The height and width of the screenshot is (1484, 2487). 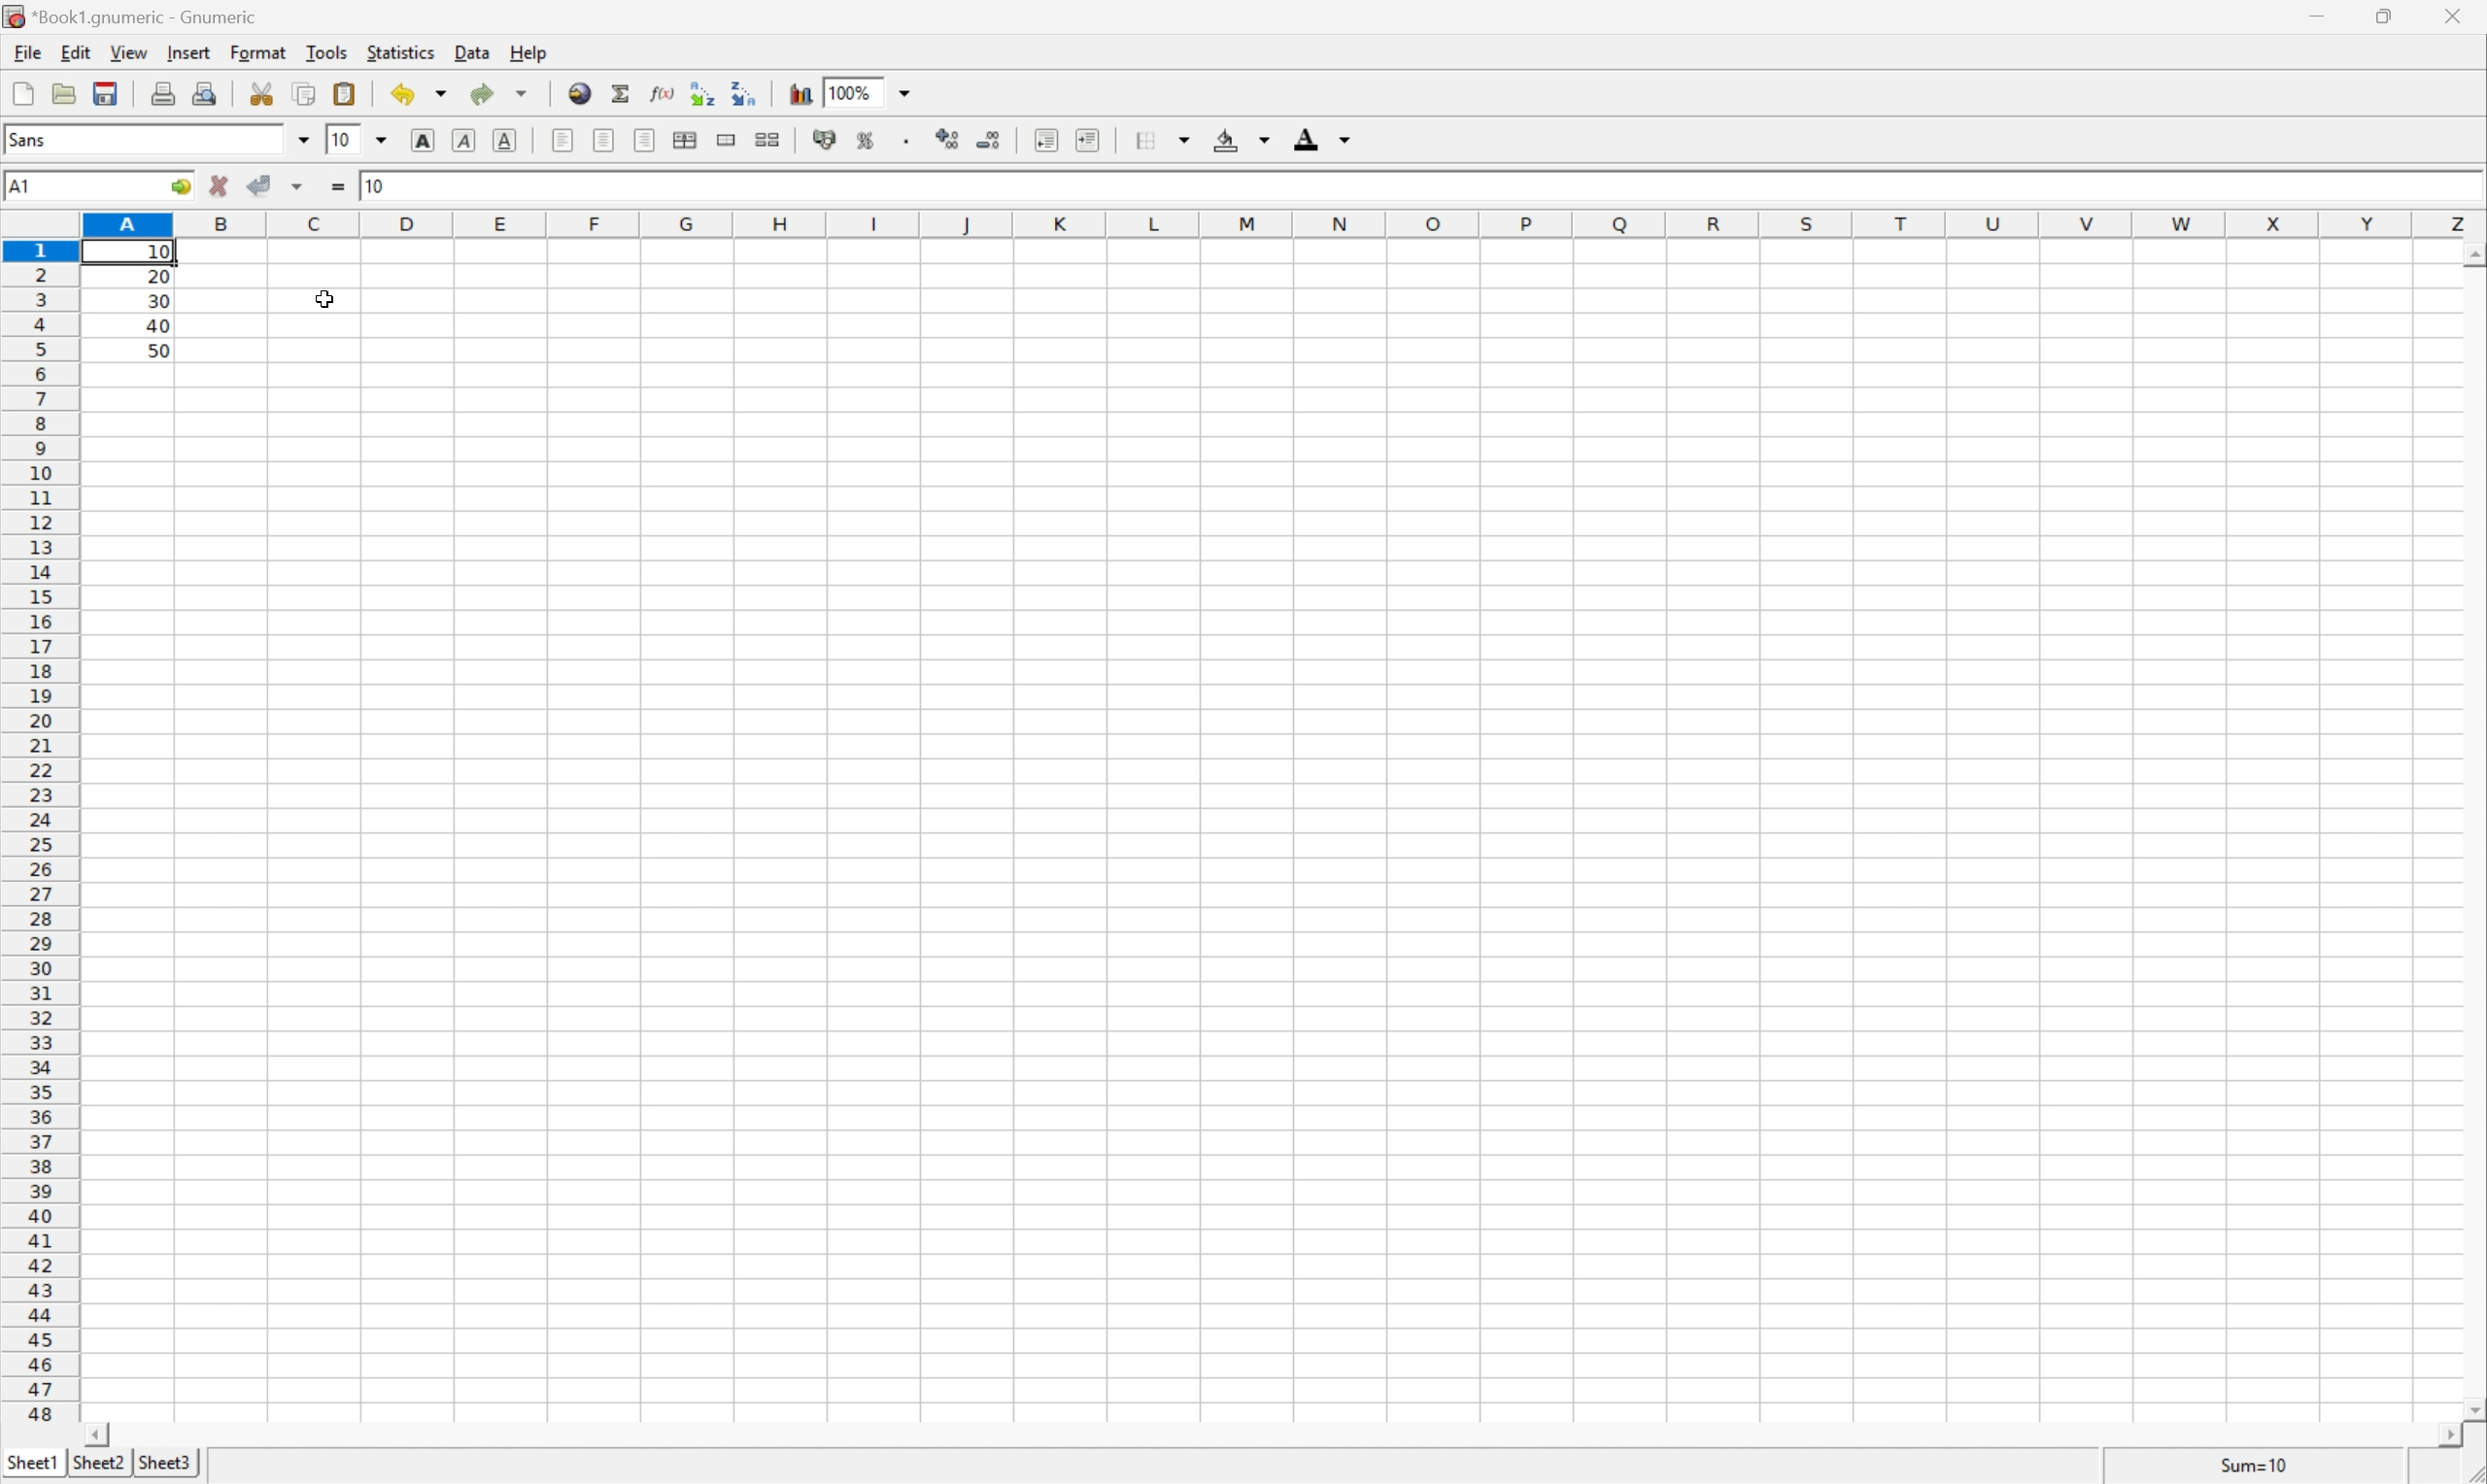 I want to click on Open a file, so click(x=67, y=90).